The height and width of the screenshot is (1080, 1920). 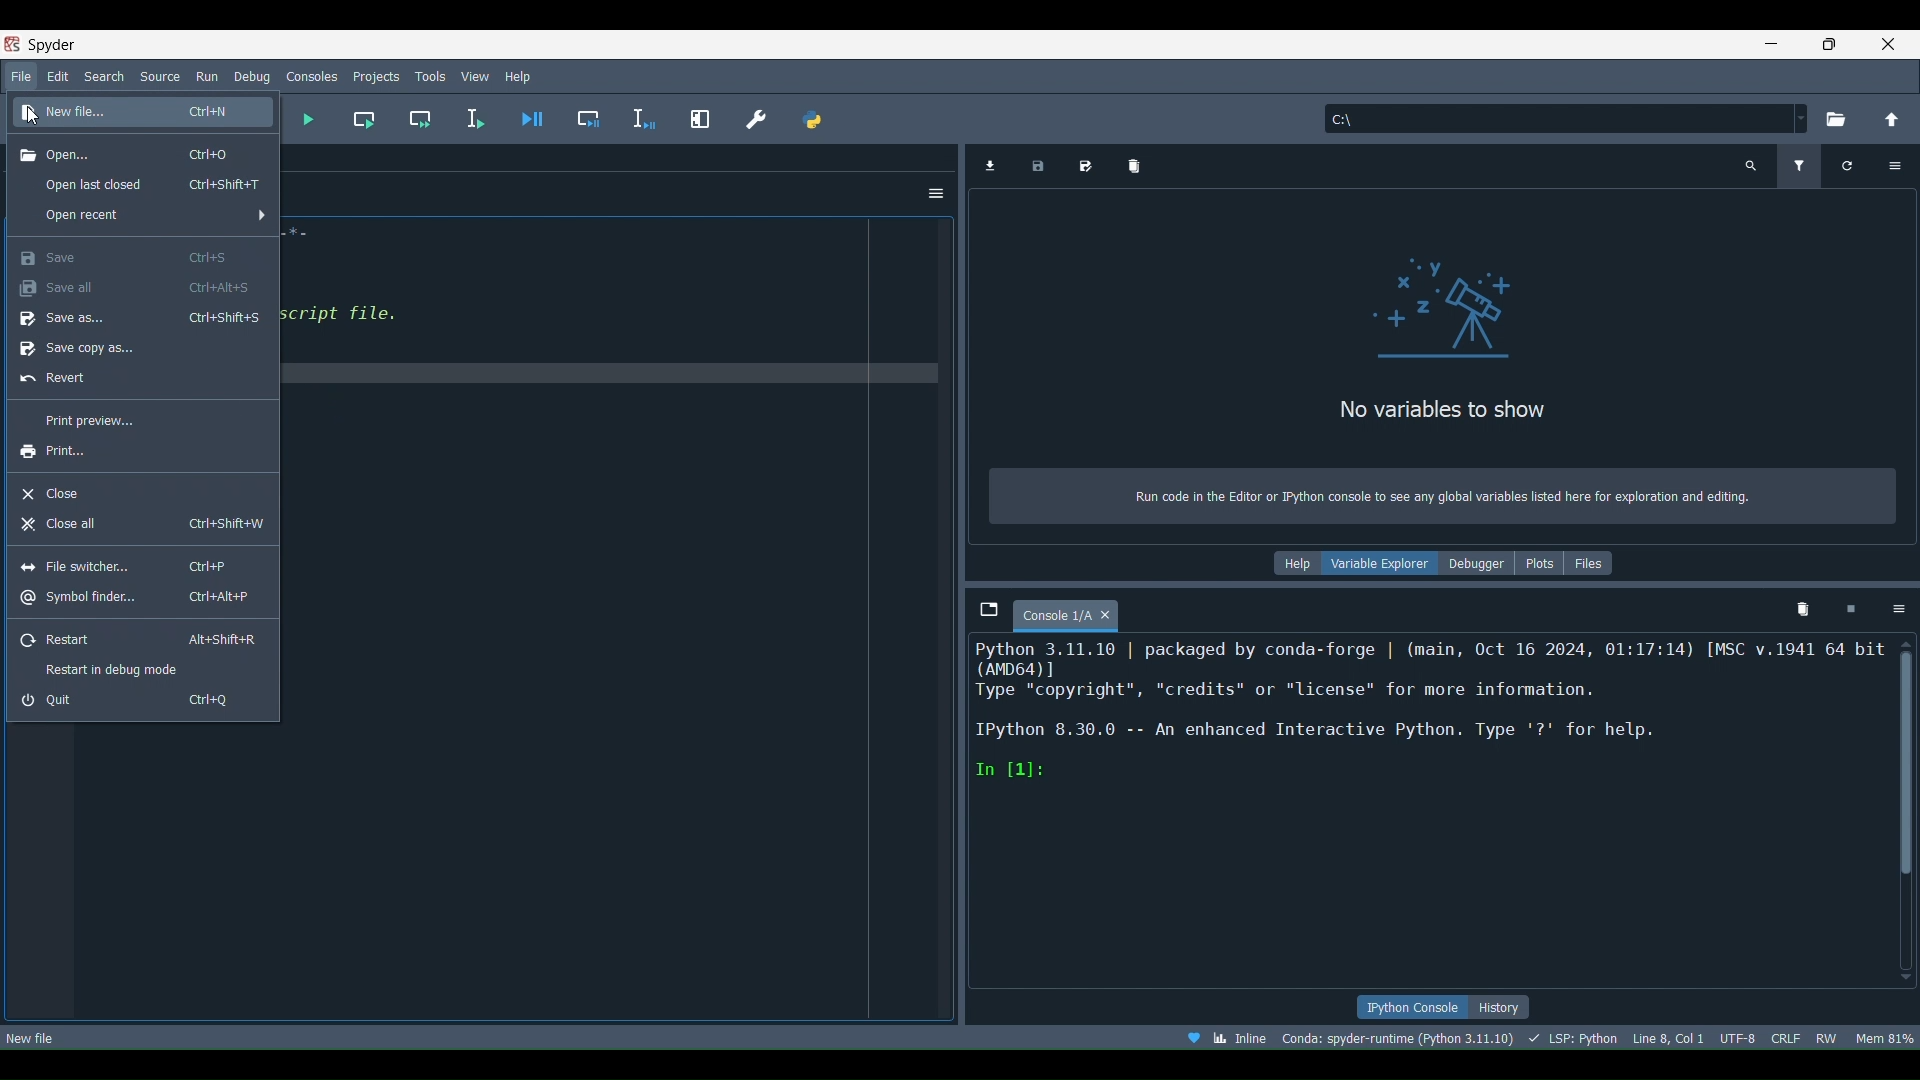 I want to click on Run selection or current line (F9), so click(x=466, y=117).